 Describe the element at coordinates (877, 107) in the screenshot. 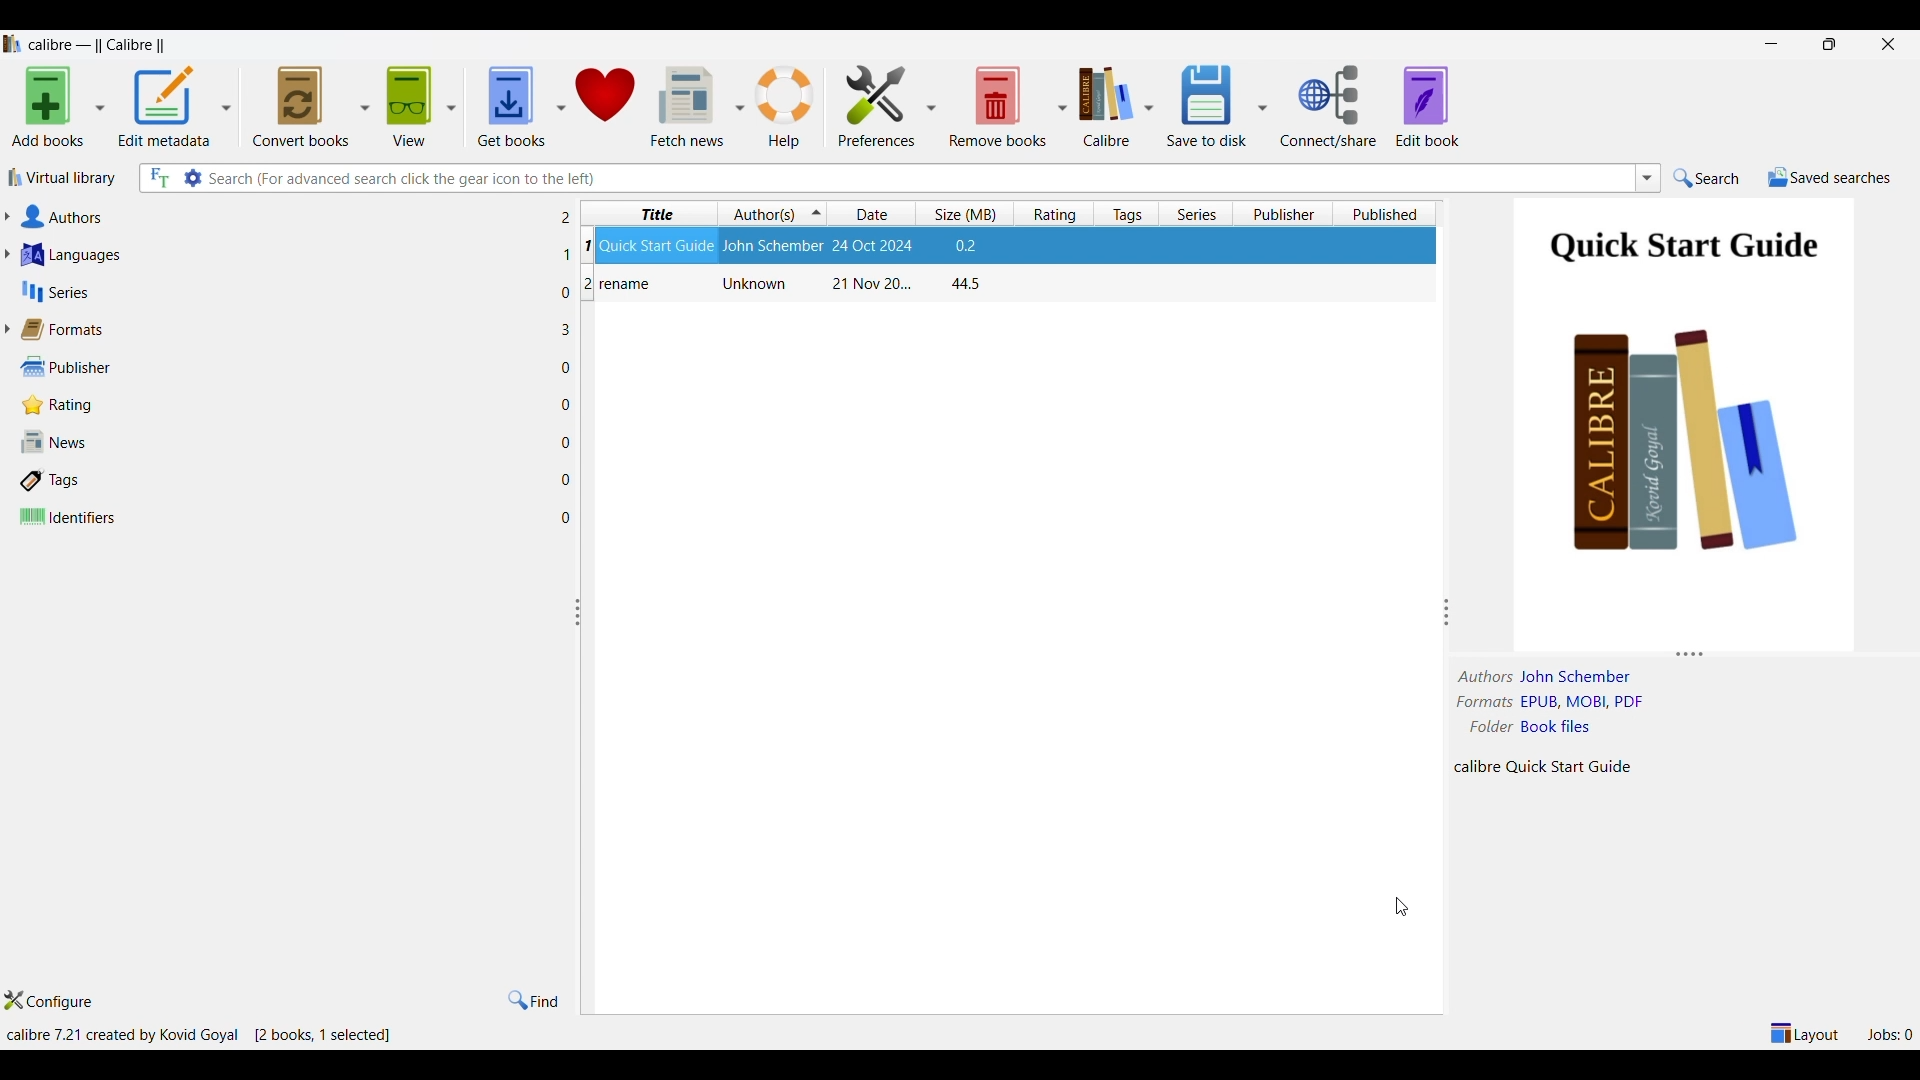

I see `Preferences` at that location.